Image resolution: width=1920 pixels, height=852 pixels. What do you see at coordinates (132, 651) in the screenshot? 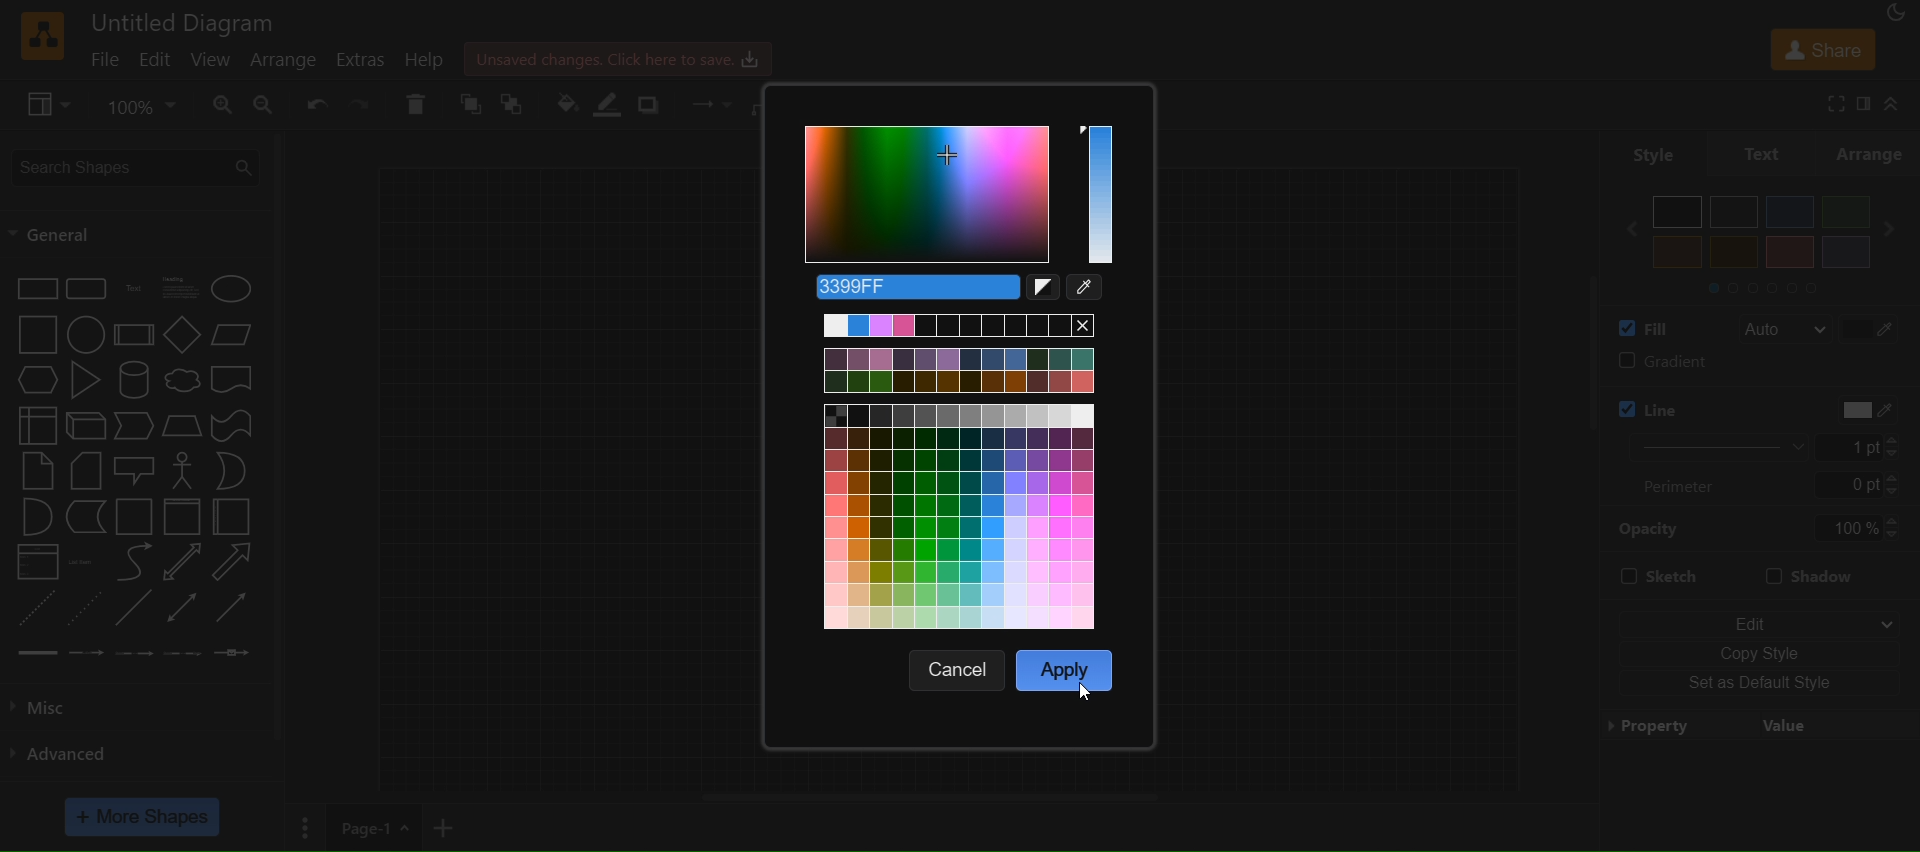
I see `connector 3` at bounding box center [132, 651].